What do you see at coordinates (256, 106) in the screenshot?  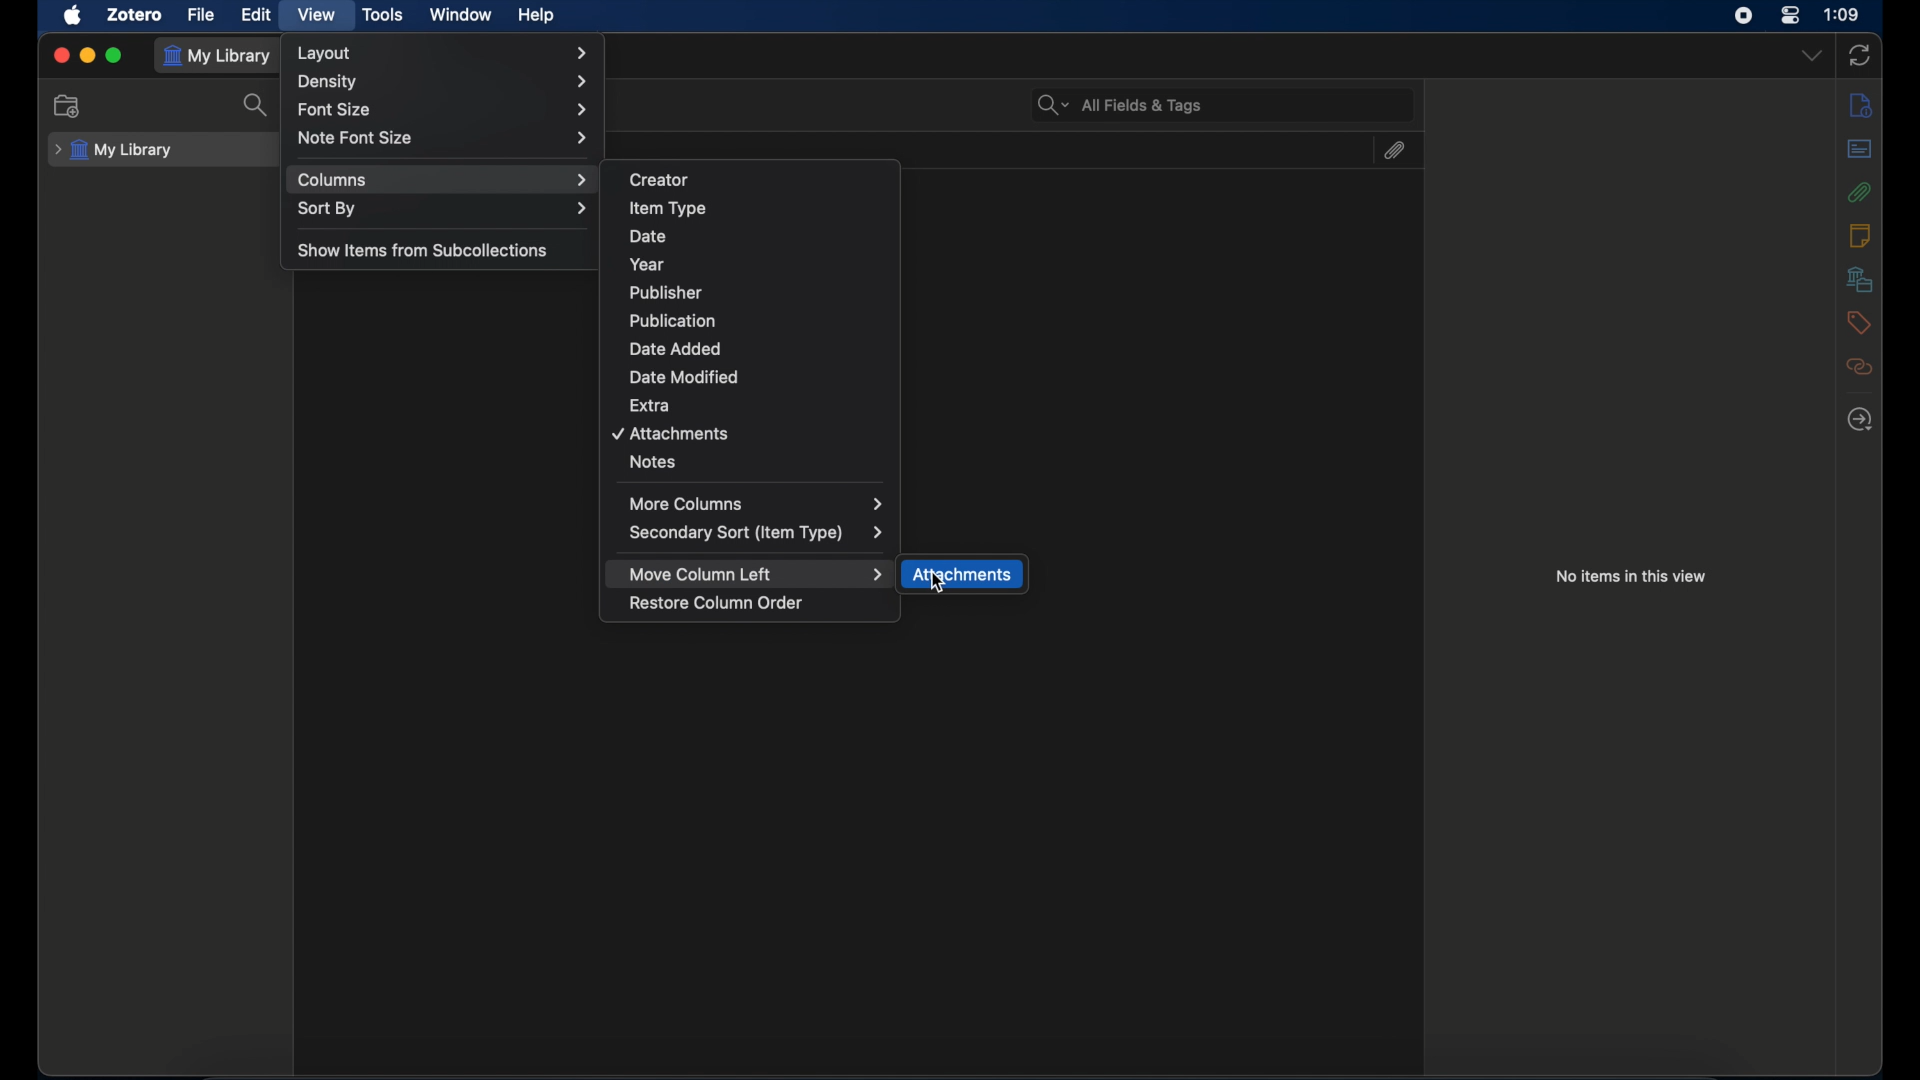 I see `search` at bounding box center [256, 106].